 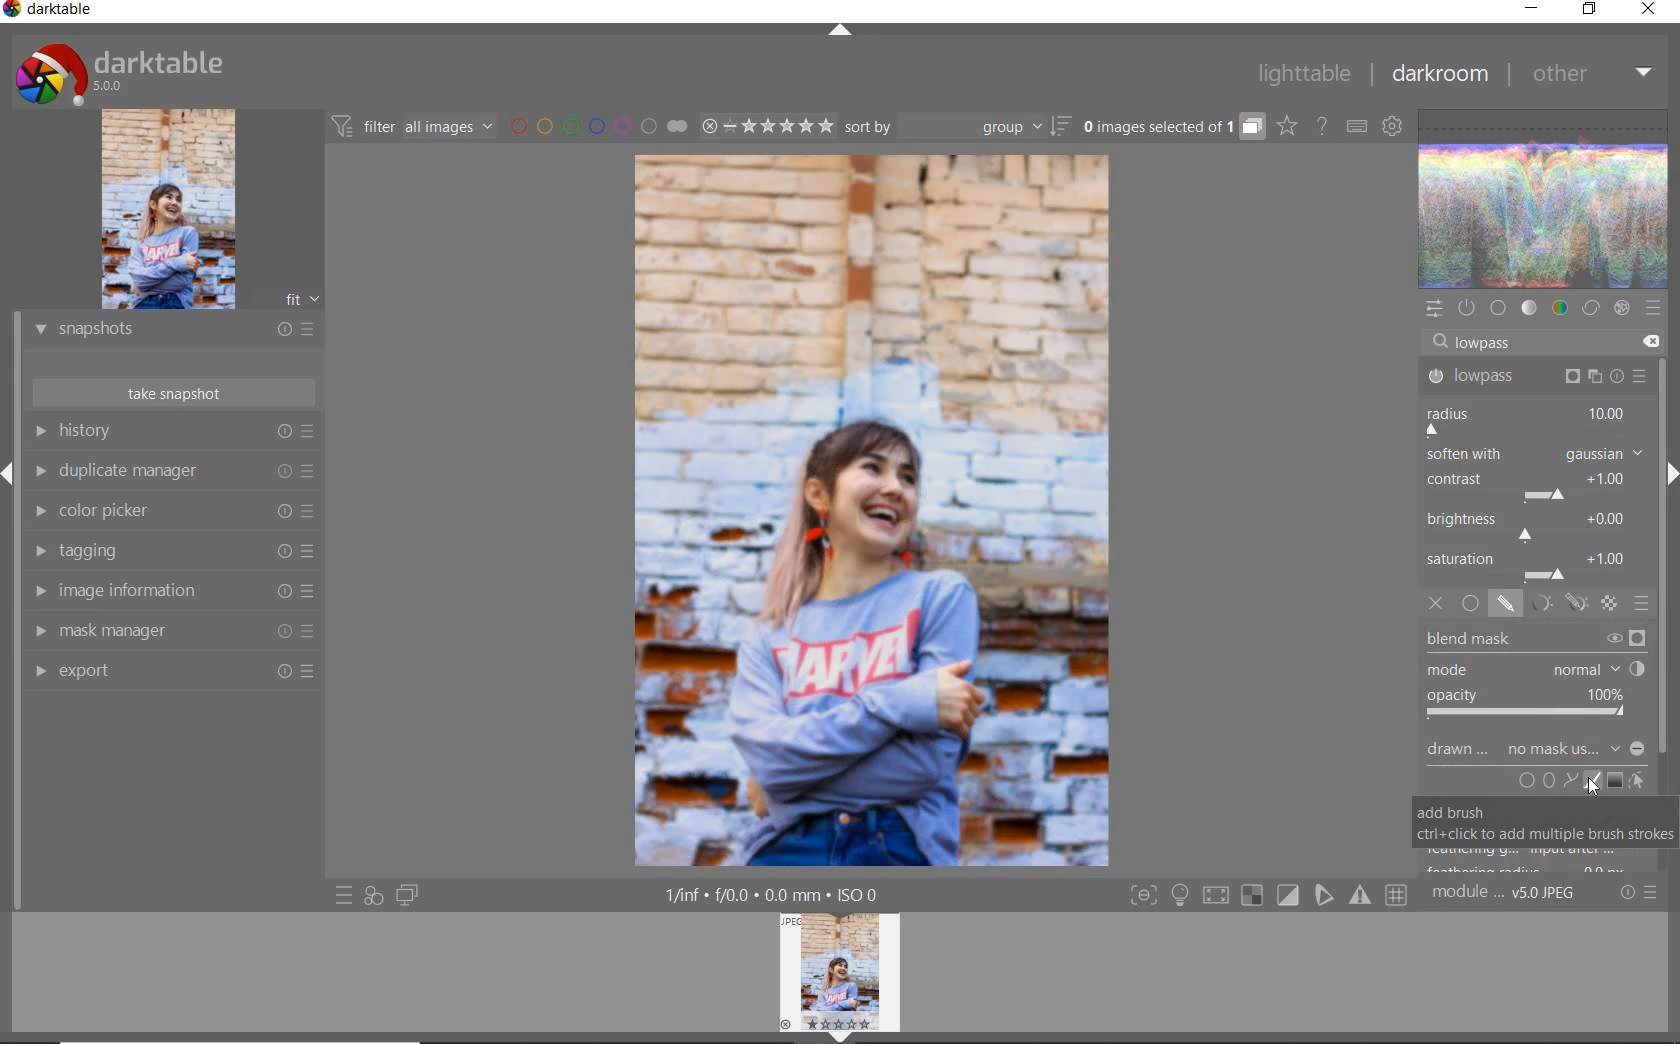 What do you see at coordinates (173, 333) in the screenshot?
I see `snapshots` at bounding box center [173, 333].